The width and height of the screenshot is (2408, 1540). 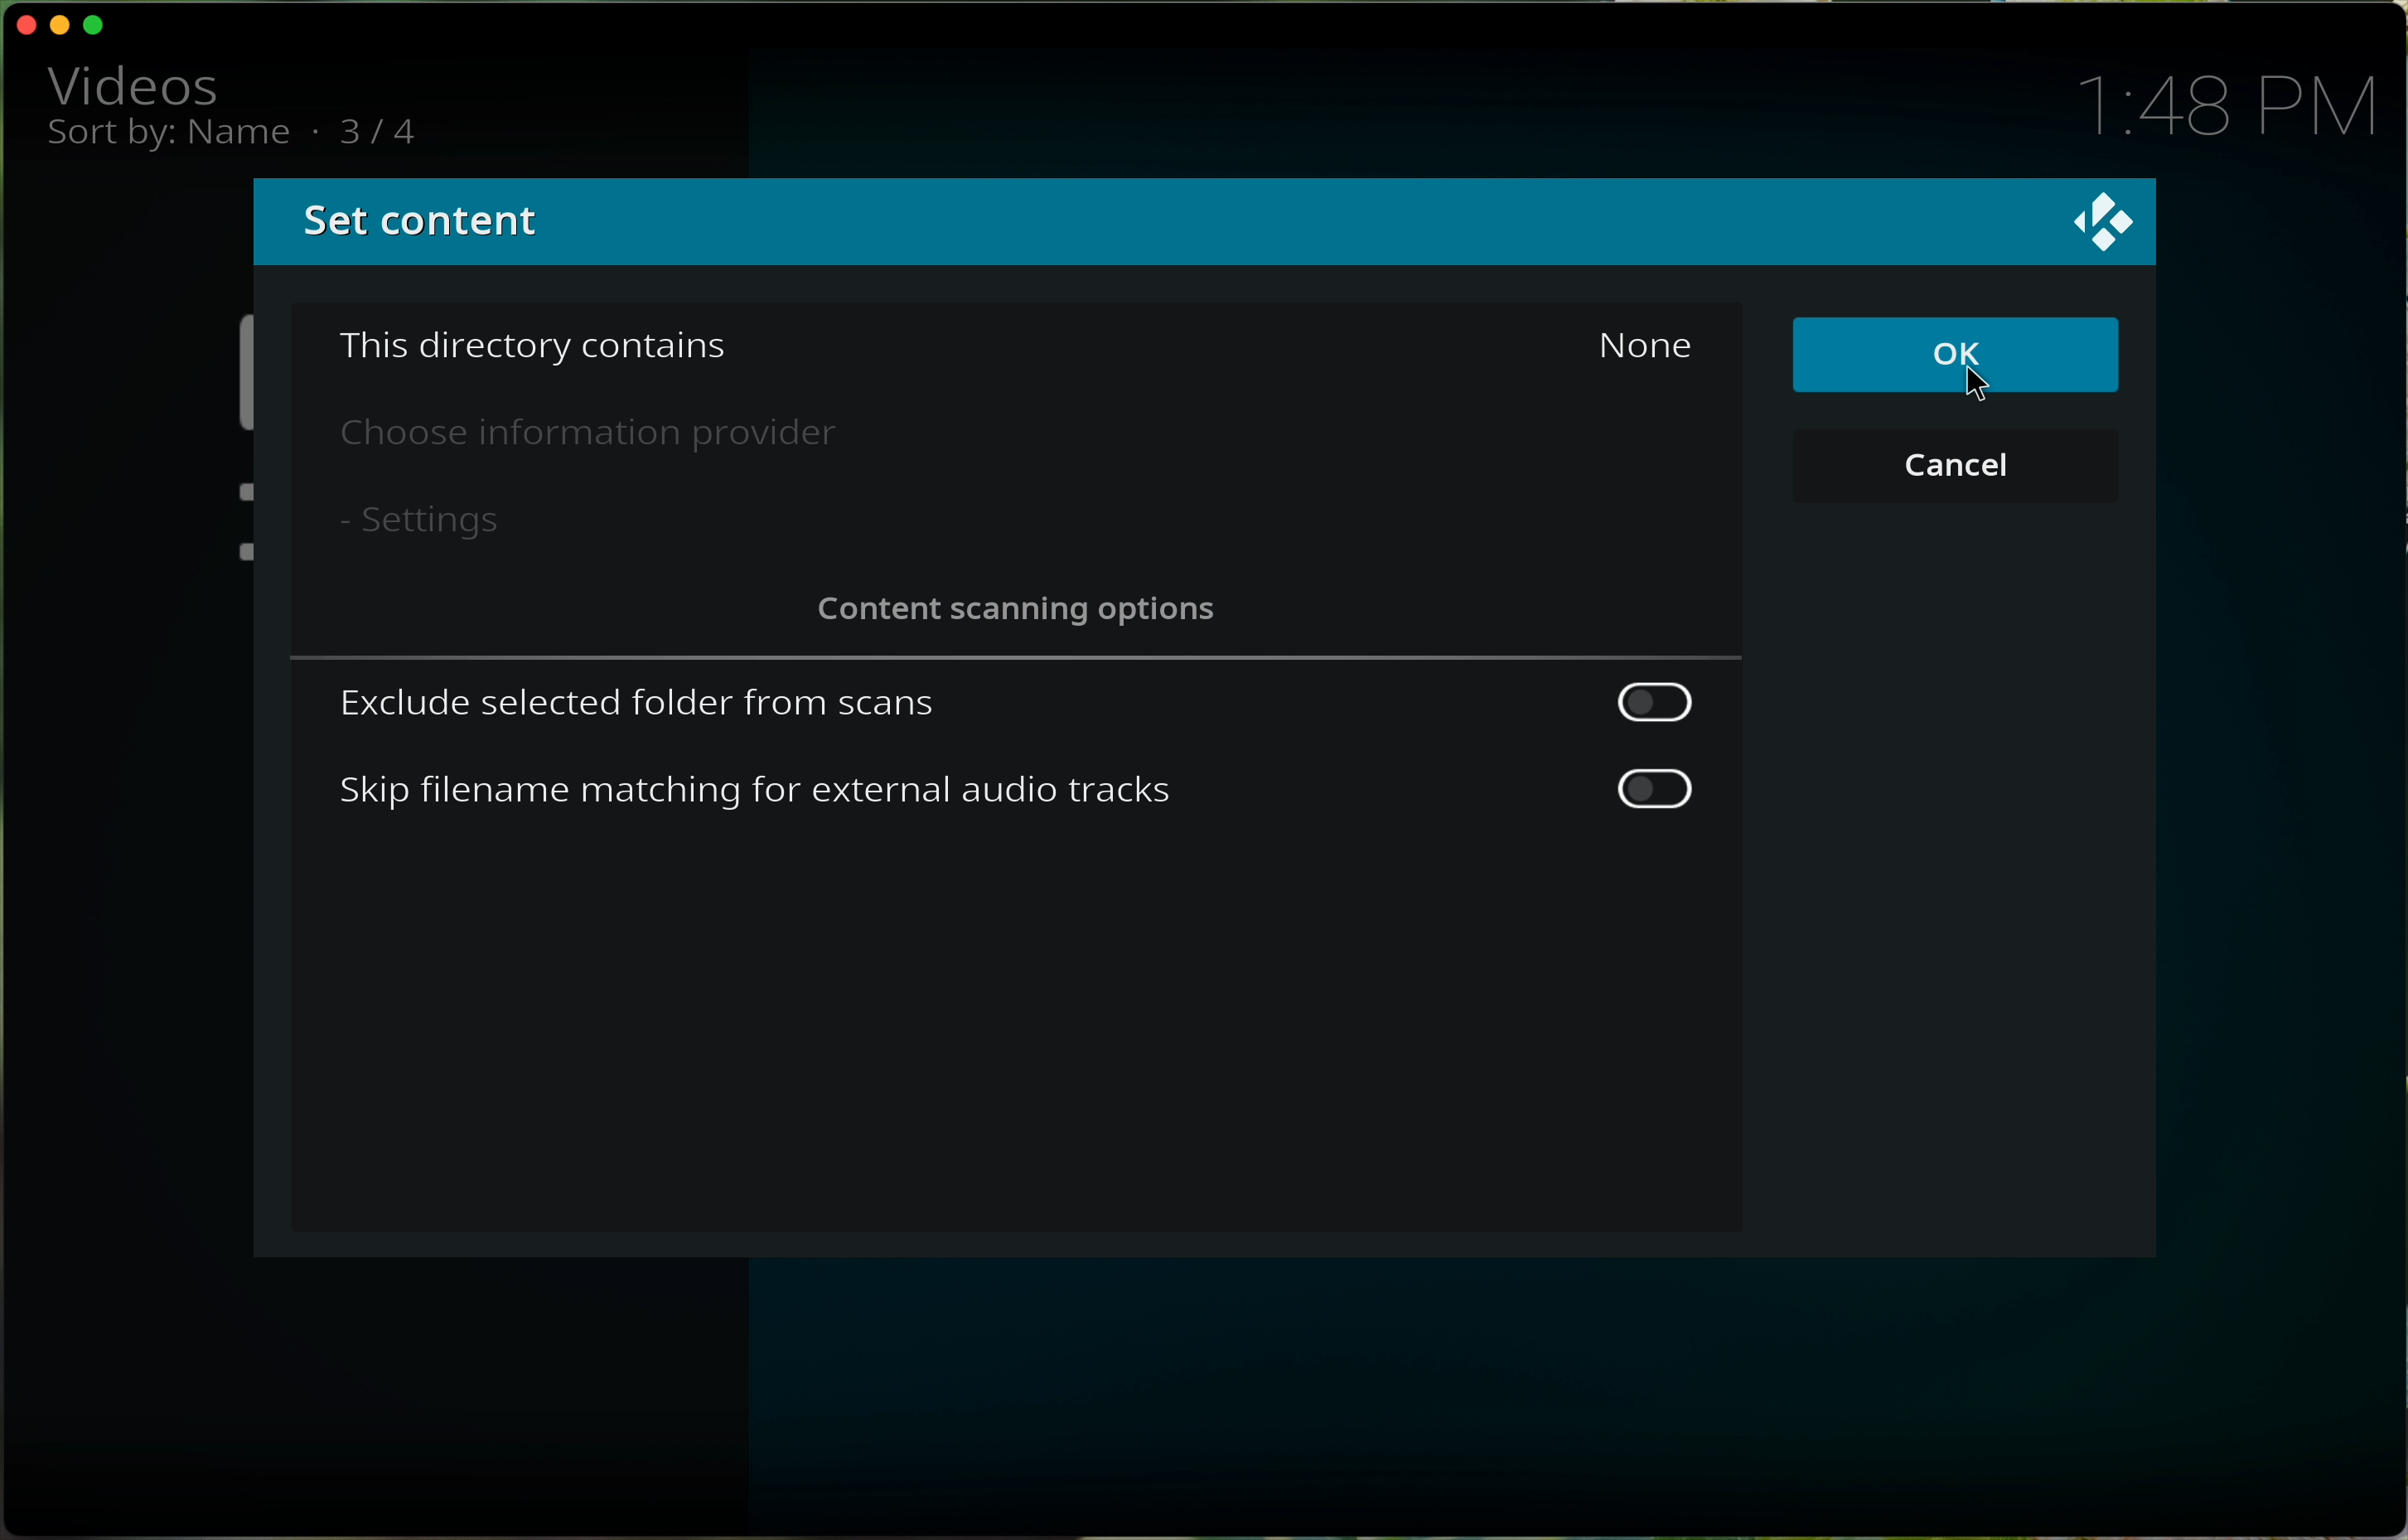 What do you see at coordinates (314, 130) in the screenshot?
I see `.` at bounding box center [314, 130].